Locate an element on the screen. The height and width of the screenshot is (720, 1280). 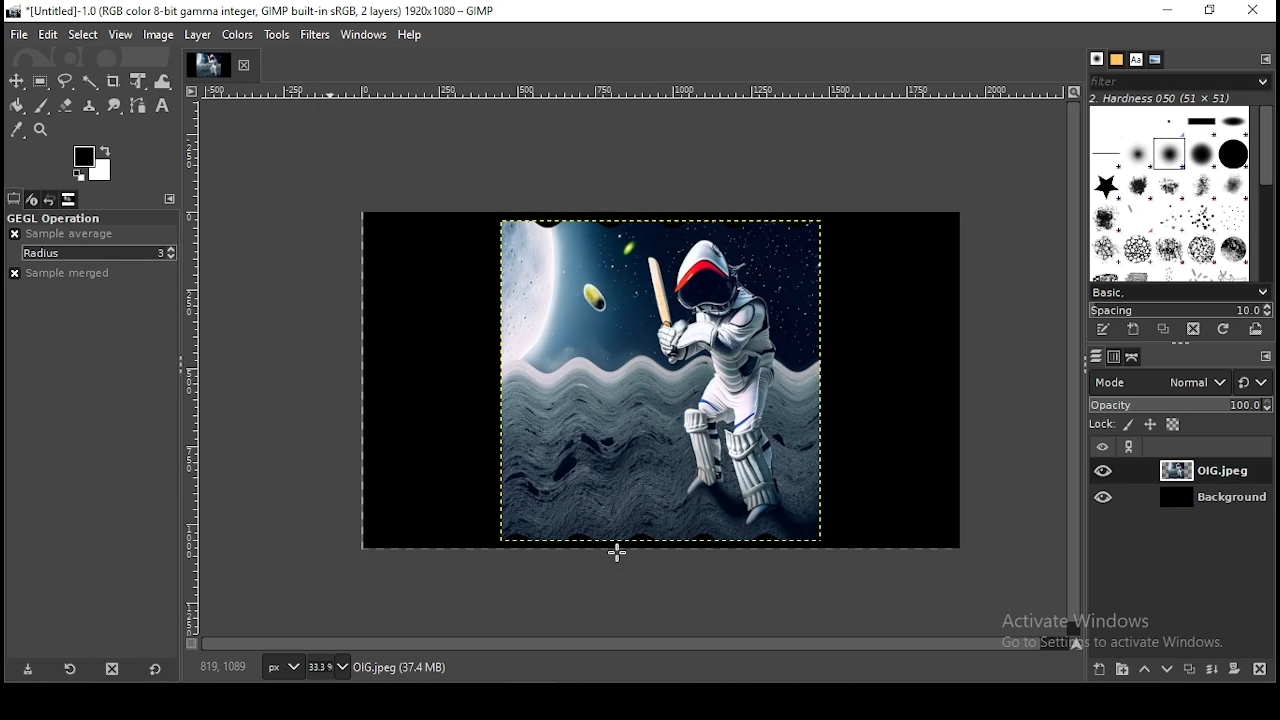
delete tool preset is located at coordinates (110, 672).